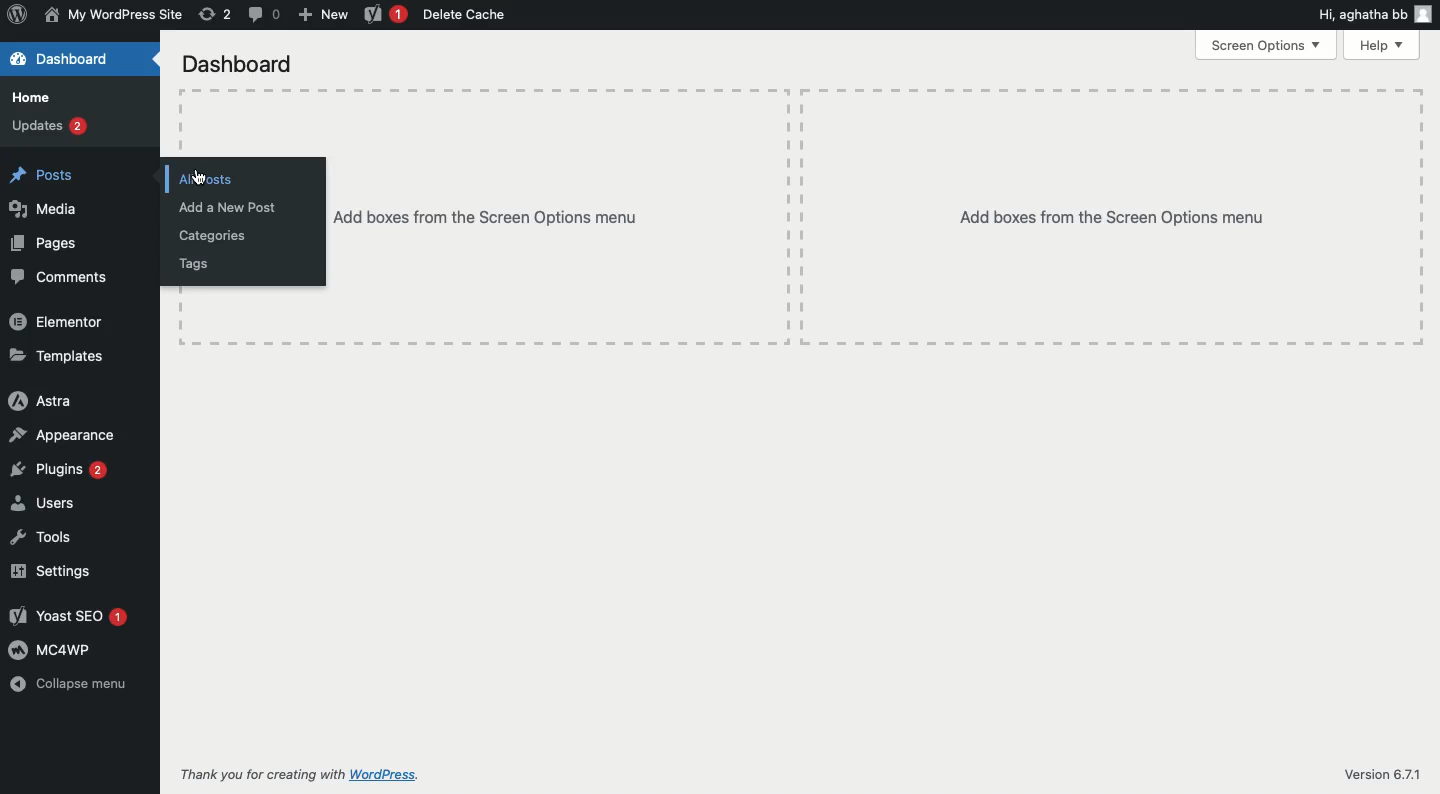 Image resolution: width=1440 pixels, height=794 pixels. I want to click on Plugins, so click(61, 470).